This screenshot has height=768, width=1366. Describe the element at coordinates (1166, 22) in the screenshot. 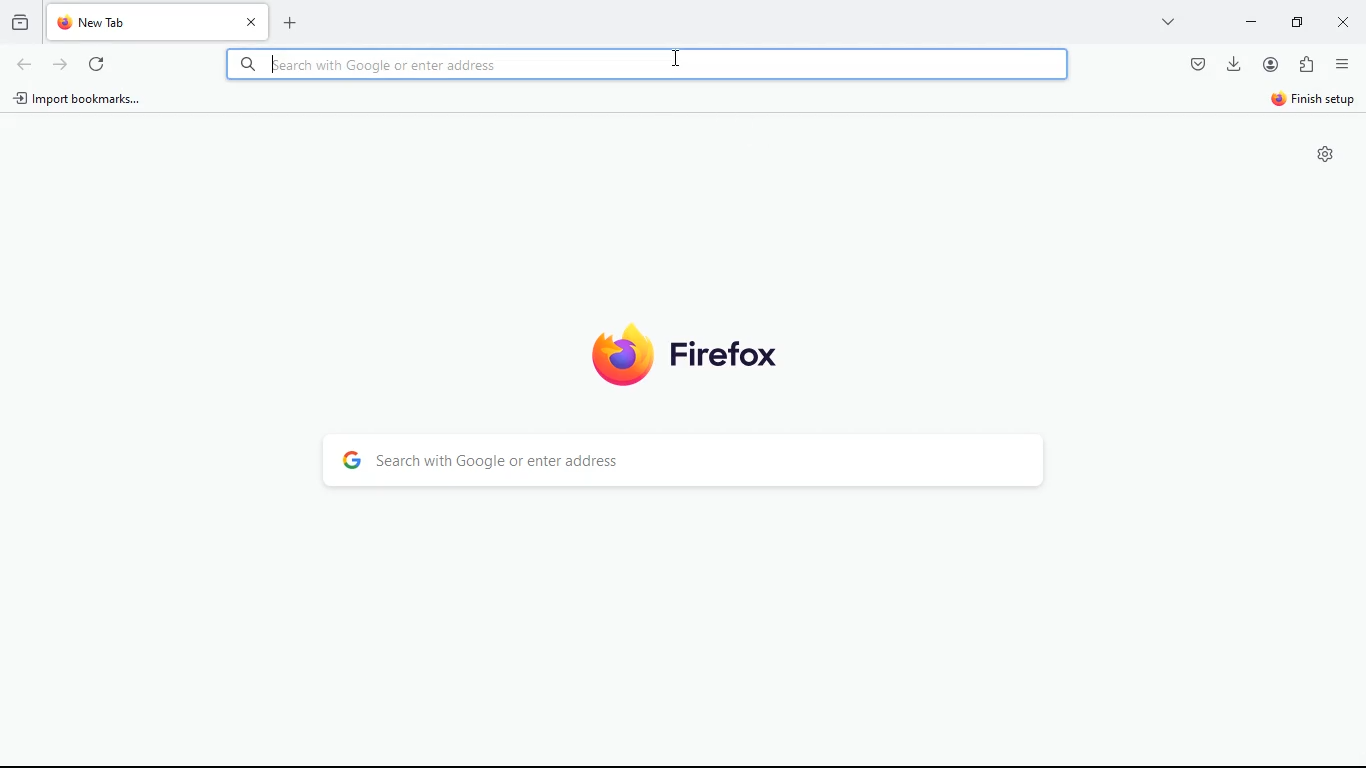

I see `more` at that location.